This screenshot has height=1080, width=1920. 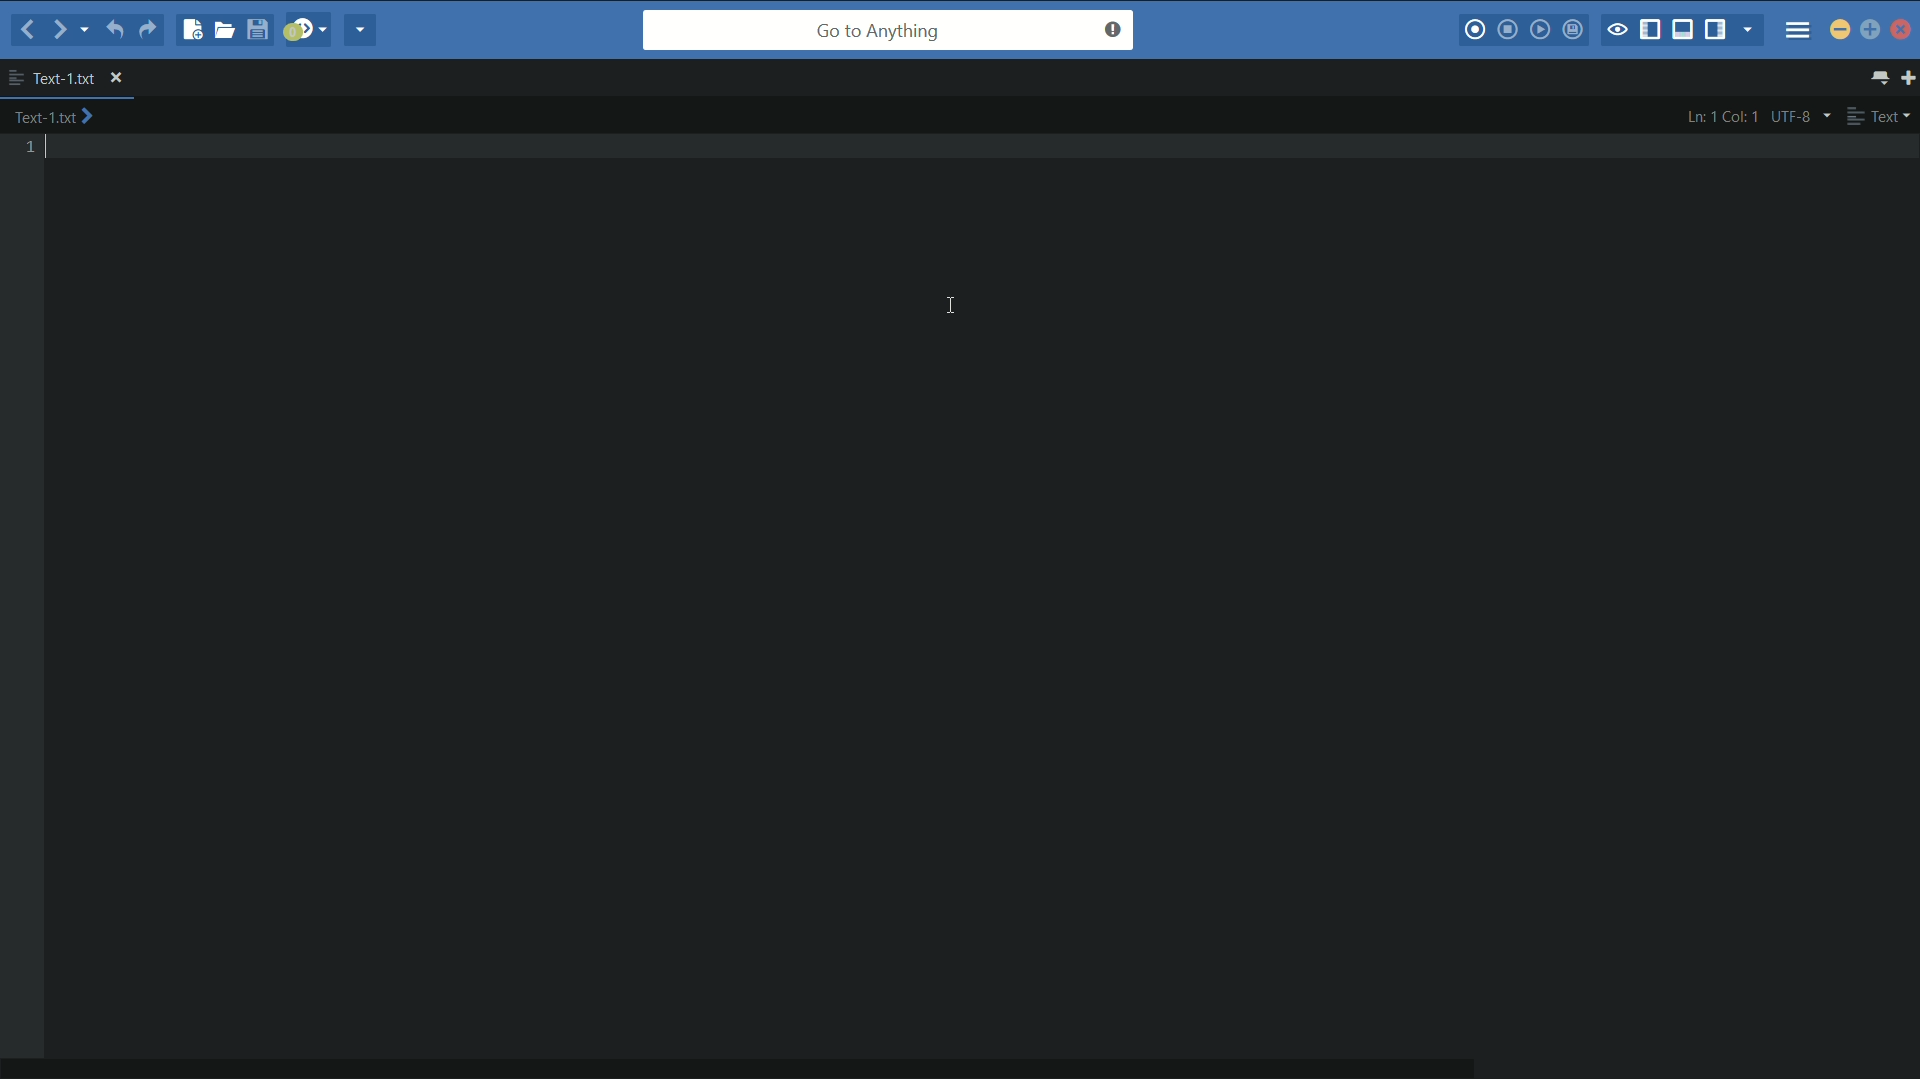 What do you see at coordinates (260, 29) in the screenshot?
I see `save file` at bounding box center [260, 29].